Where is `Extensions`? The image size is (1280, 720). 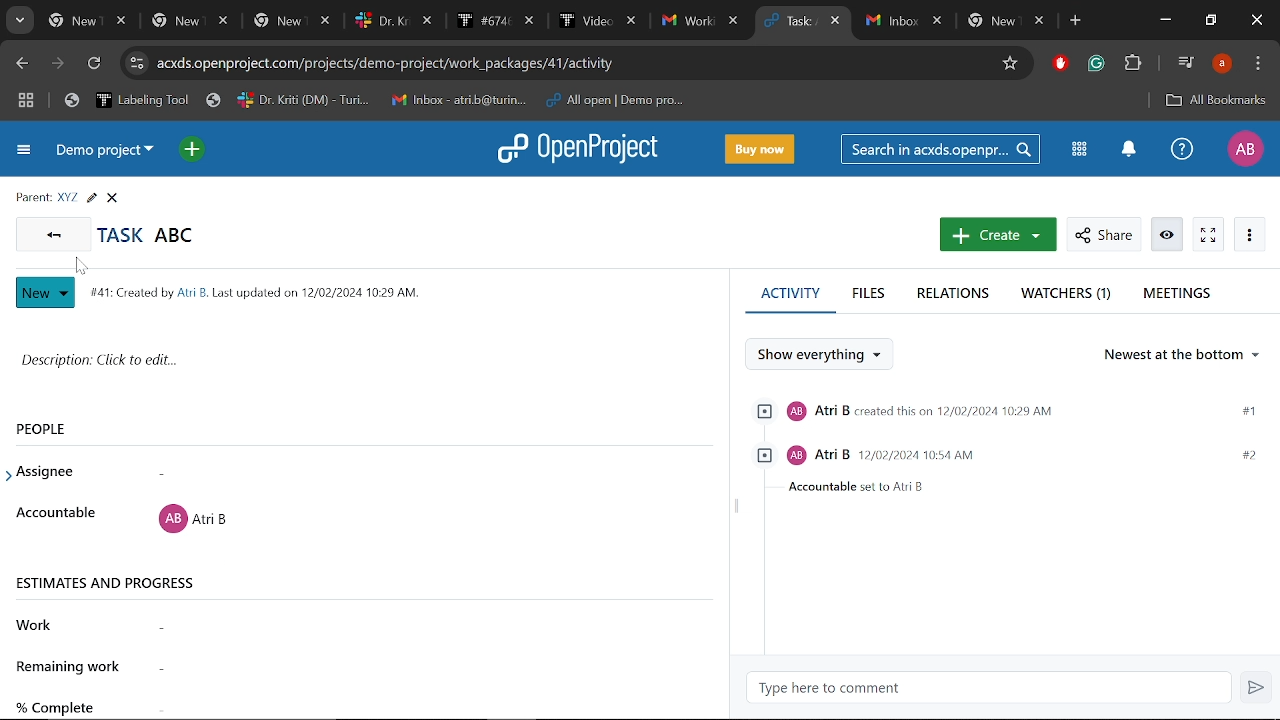 Extensions is located at coordinates (1132, 64).